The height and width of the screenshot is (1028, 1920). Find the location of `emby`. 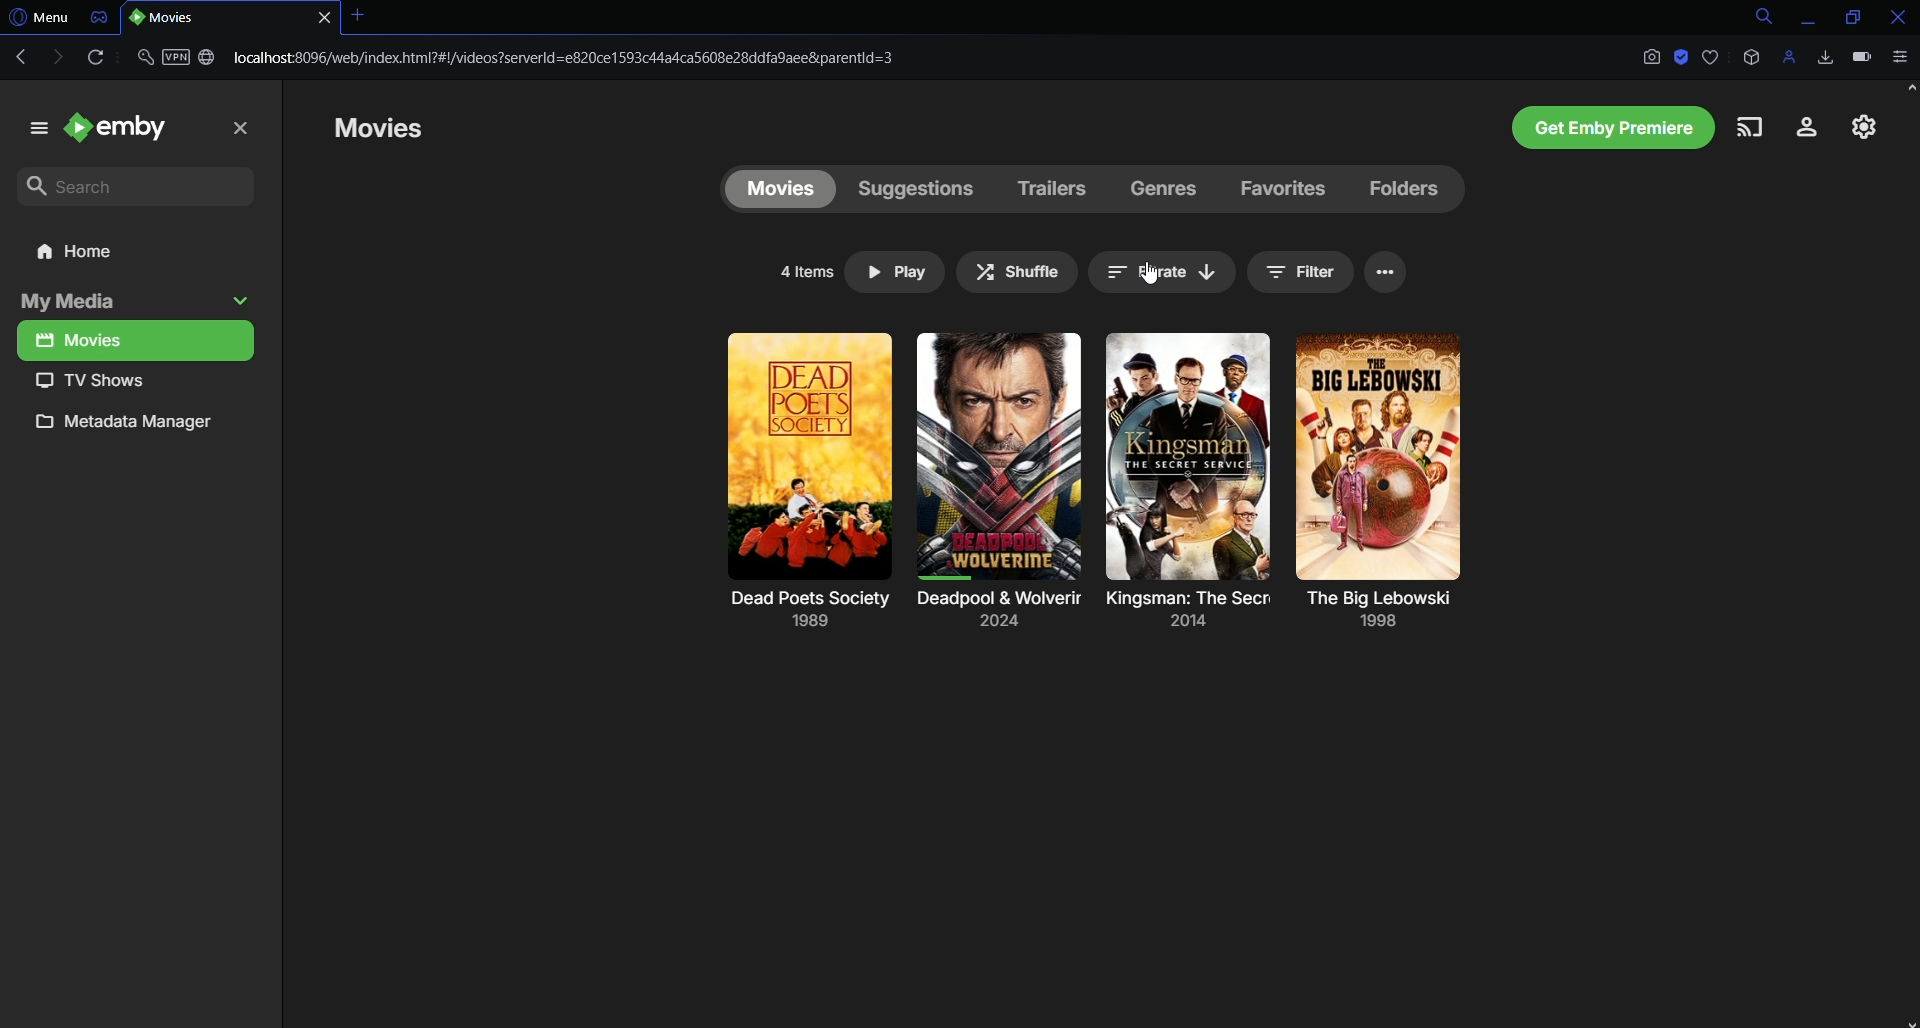

emby is located at coordinates (127, 125).